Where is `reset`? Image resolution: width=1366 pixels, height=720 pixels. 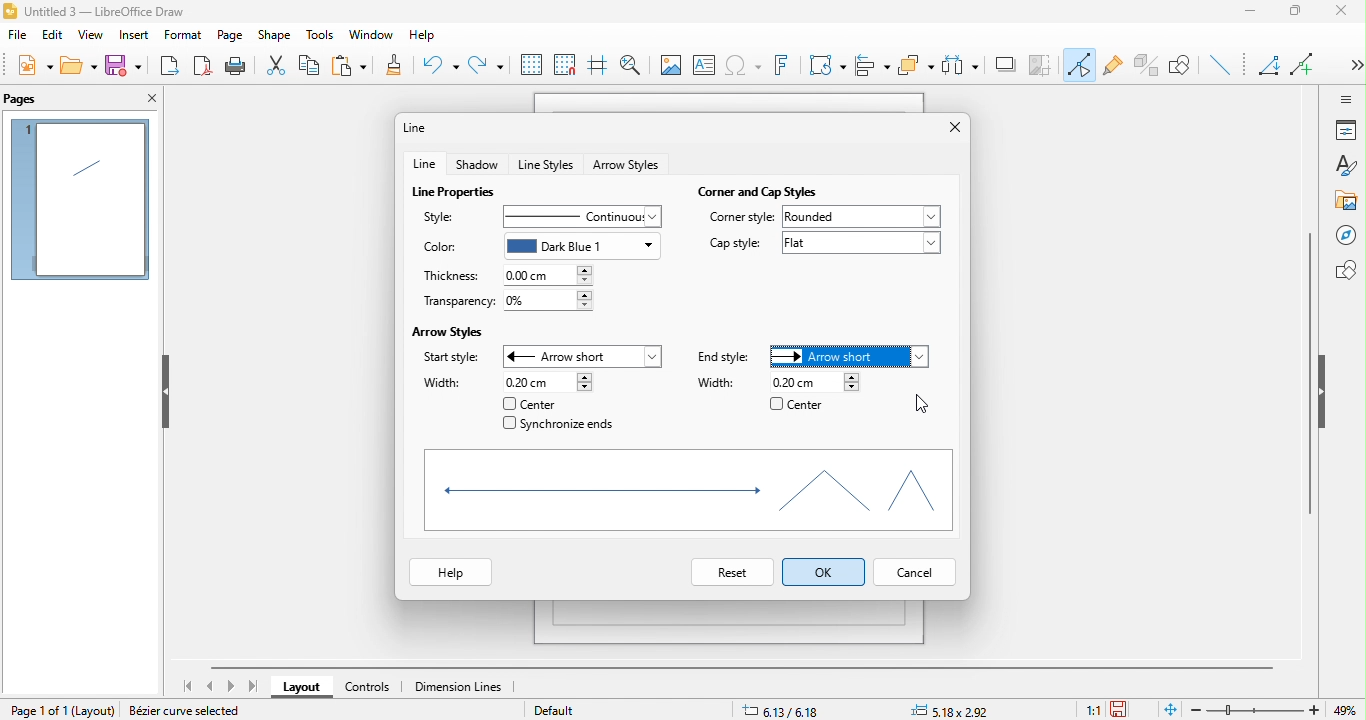
reset is located at coordinates (728, 573).